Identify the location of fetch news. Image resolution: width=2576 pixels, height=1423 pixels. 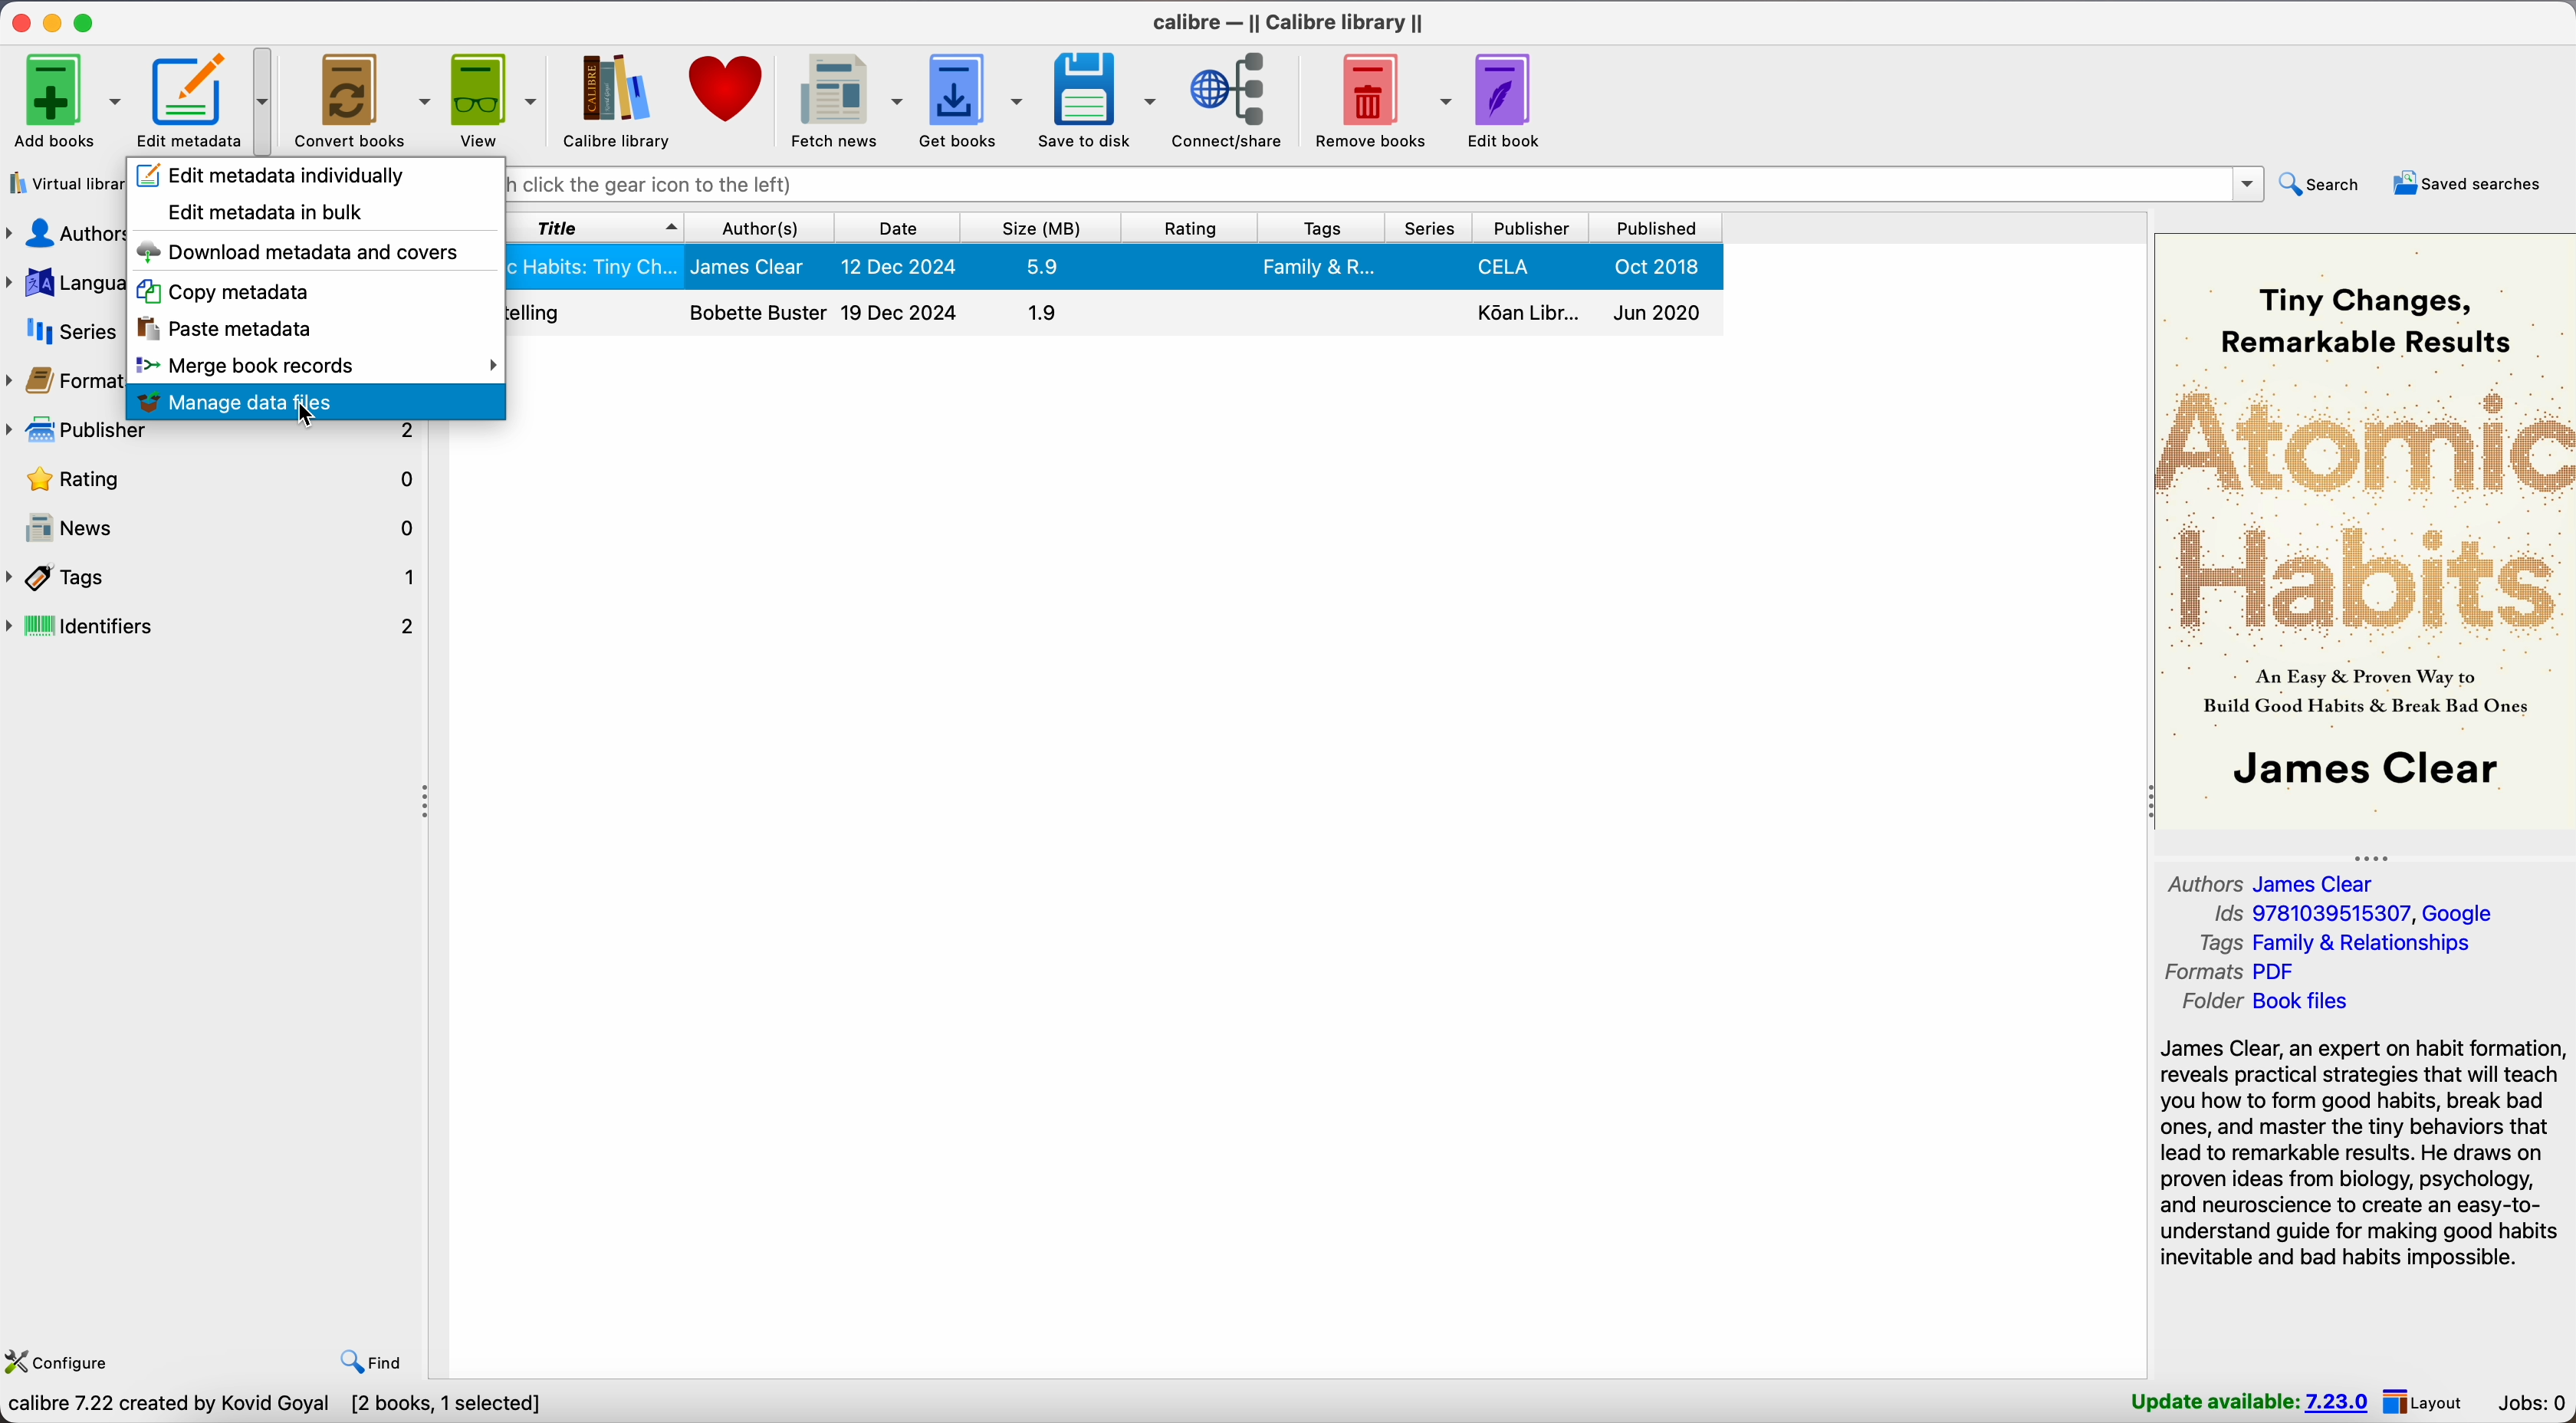
(842, 99).